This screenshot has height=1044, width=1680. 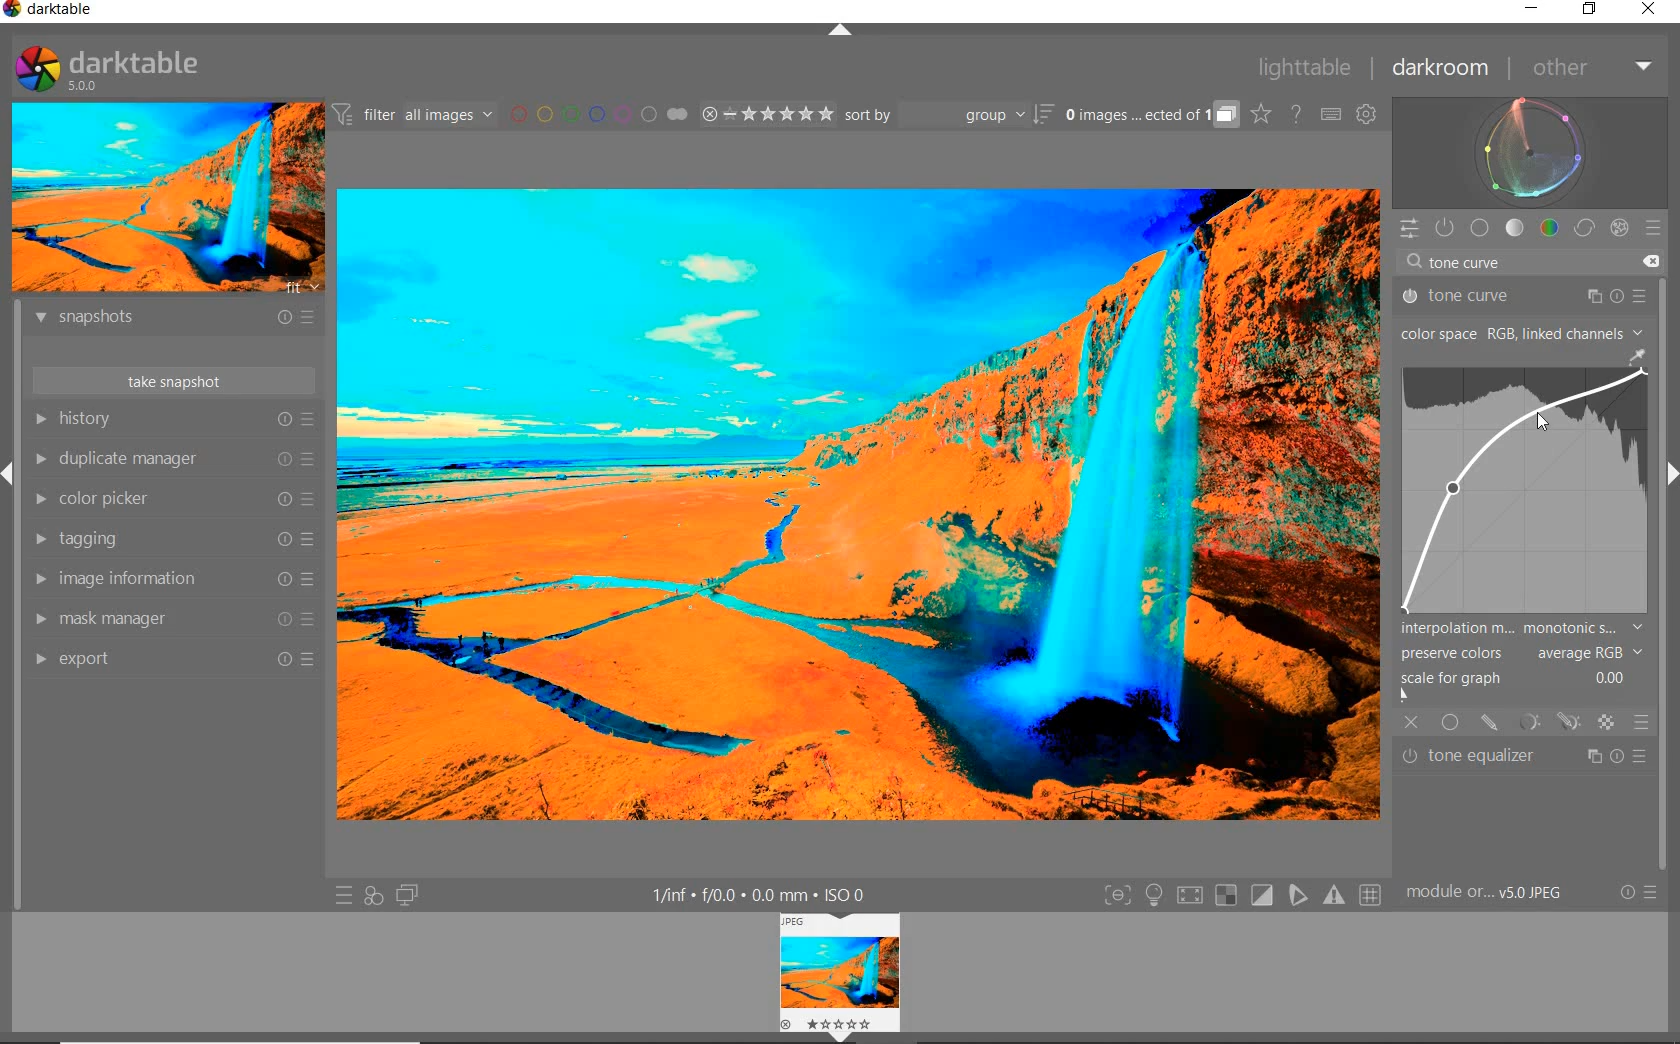 I want to click on SCALE FOR GRAPH, so click(x=1516, y=688).